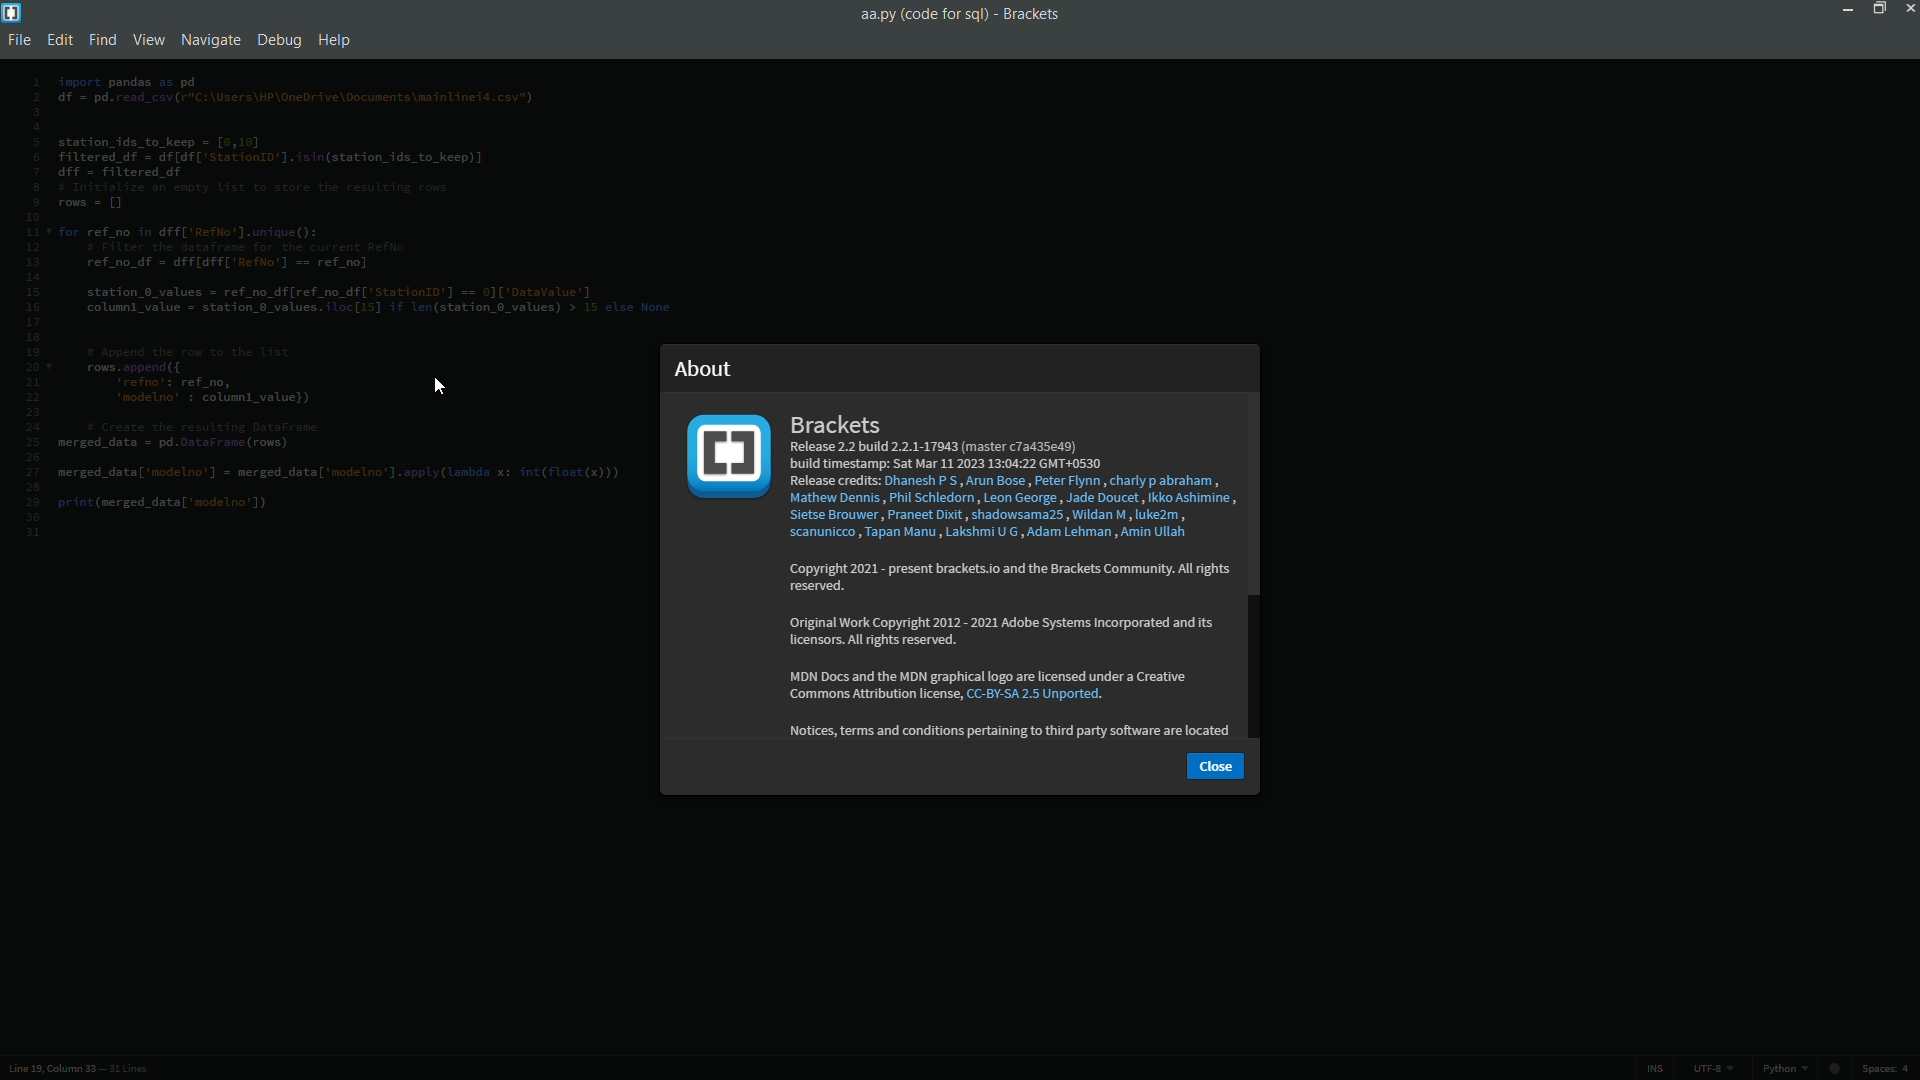  What do you see at coordinates (210, 39) in the screenshot?
I see `navigate menu` at bounding box center [210, 39].